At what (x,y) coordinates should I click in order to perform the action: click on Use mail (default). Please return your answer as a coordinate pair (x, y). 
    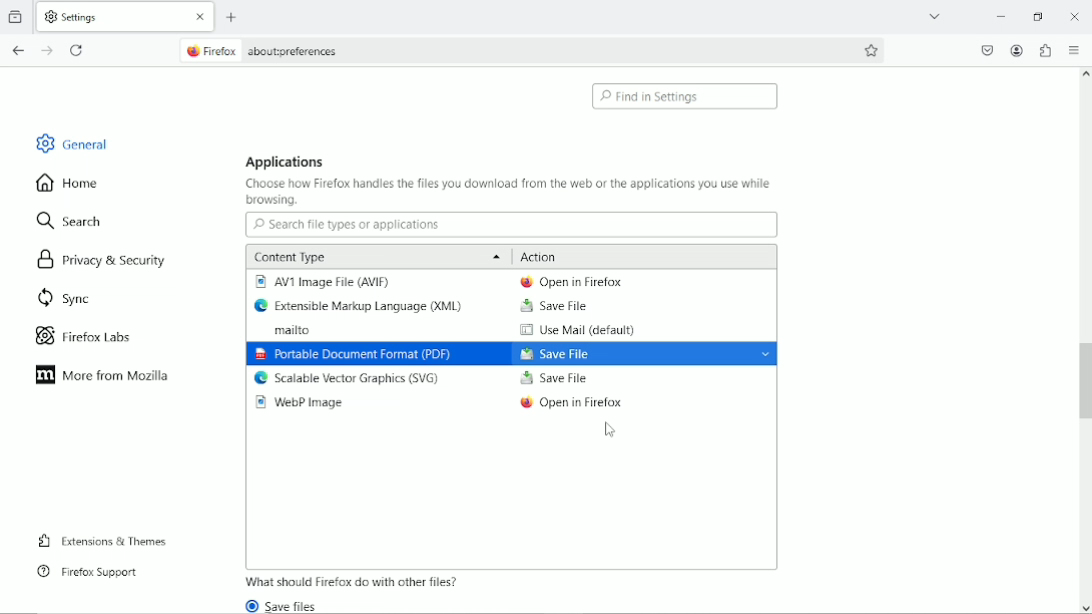
    Looking at the image, I should click on (576, 331).